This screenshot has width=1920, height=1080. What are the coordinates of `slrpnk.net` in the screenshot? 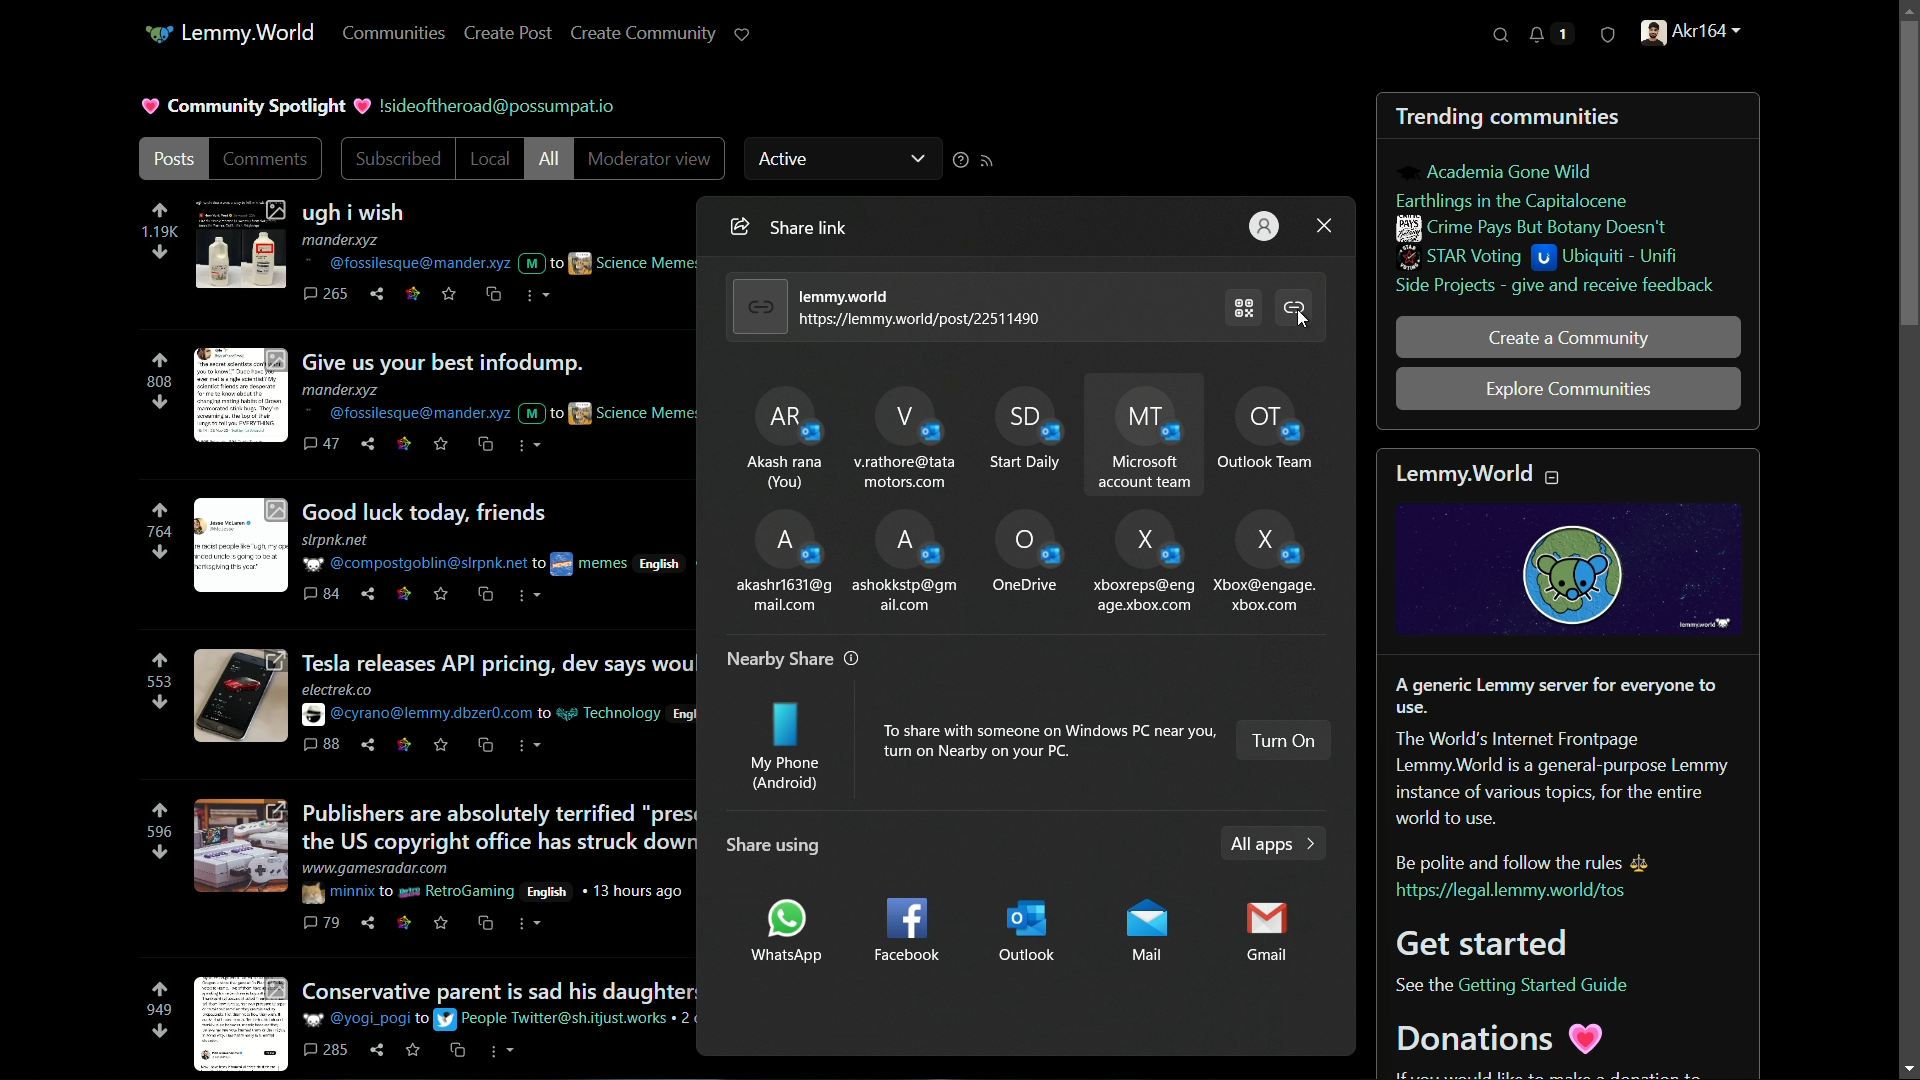 It's located at (338, 541).